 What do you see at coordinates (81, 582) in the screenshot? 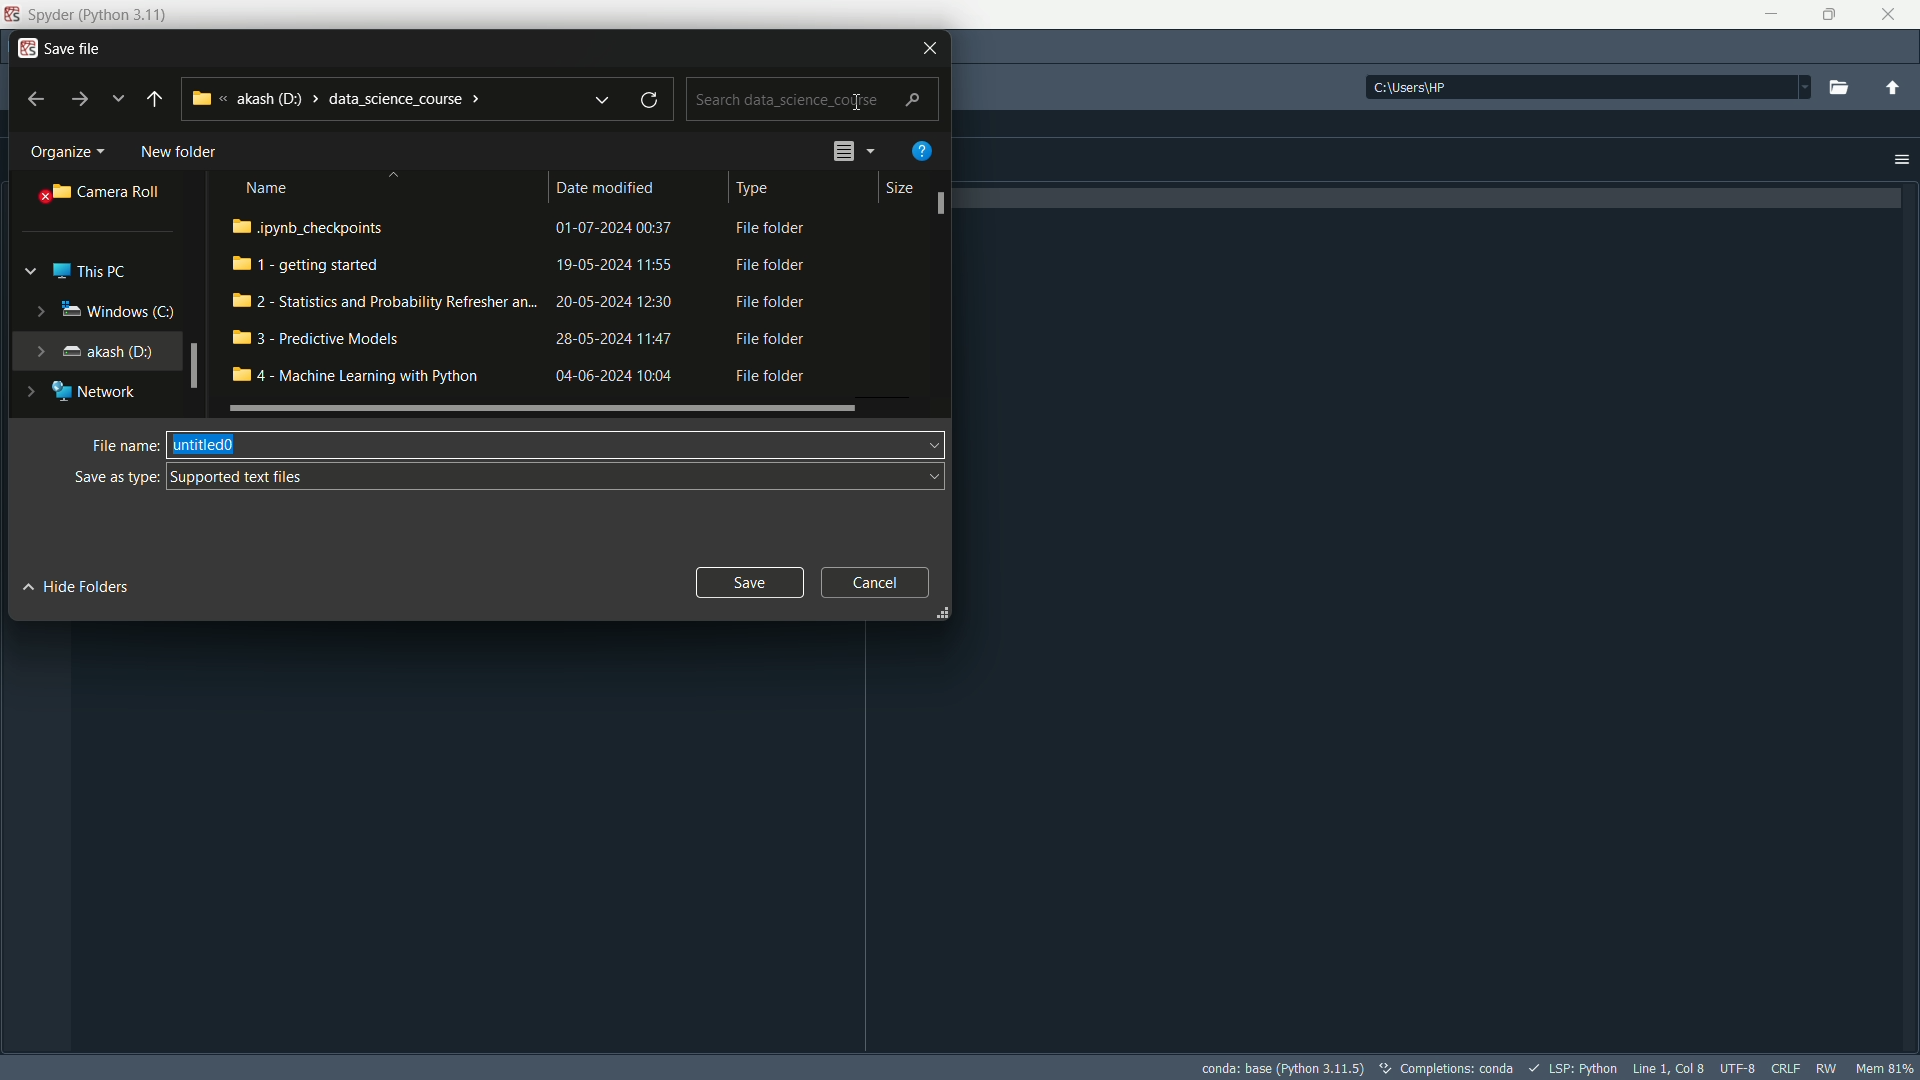
I see `hide folders` at bounding box center [81, 582].